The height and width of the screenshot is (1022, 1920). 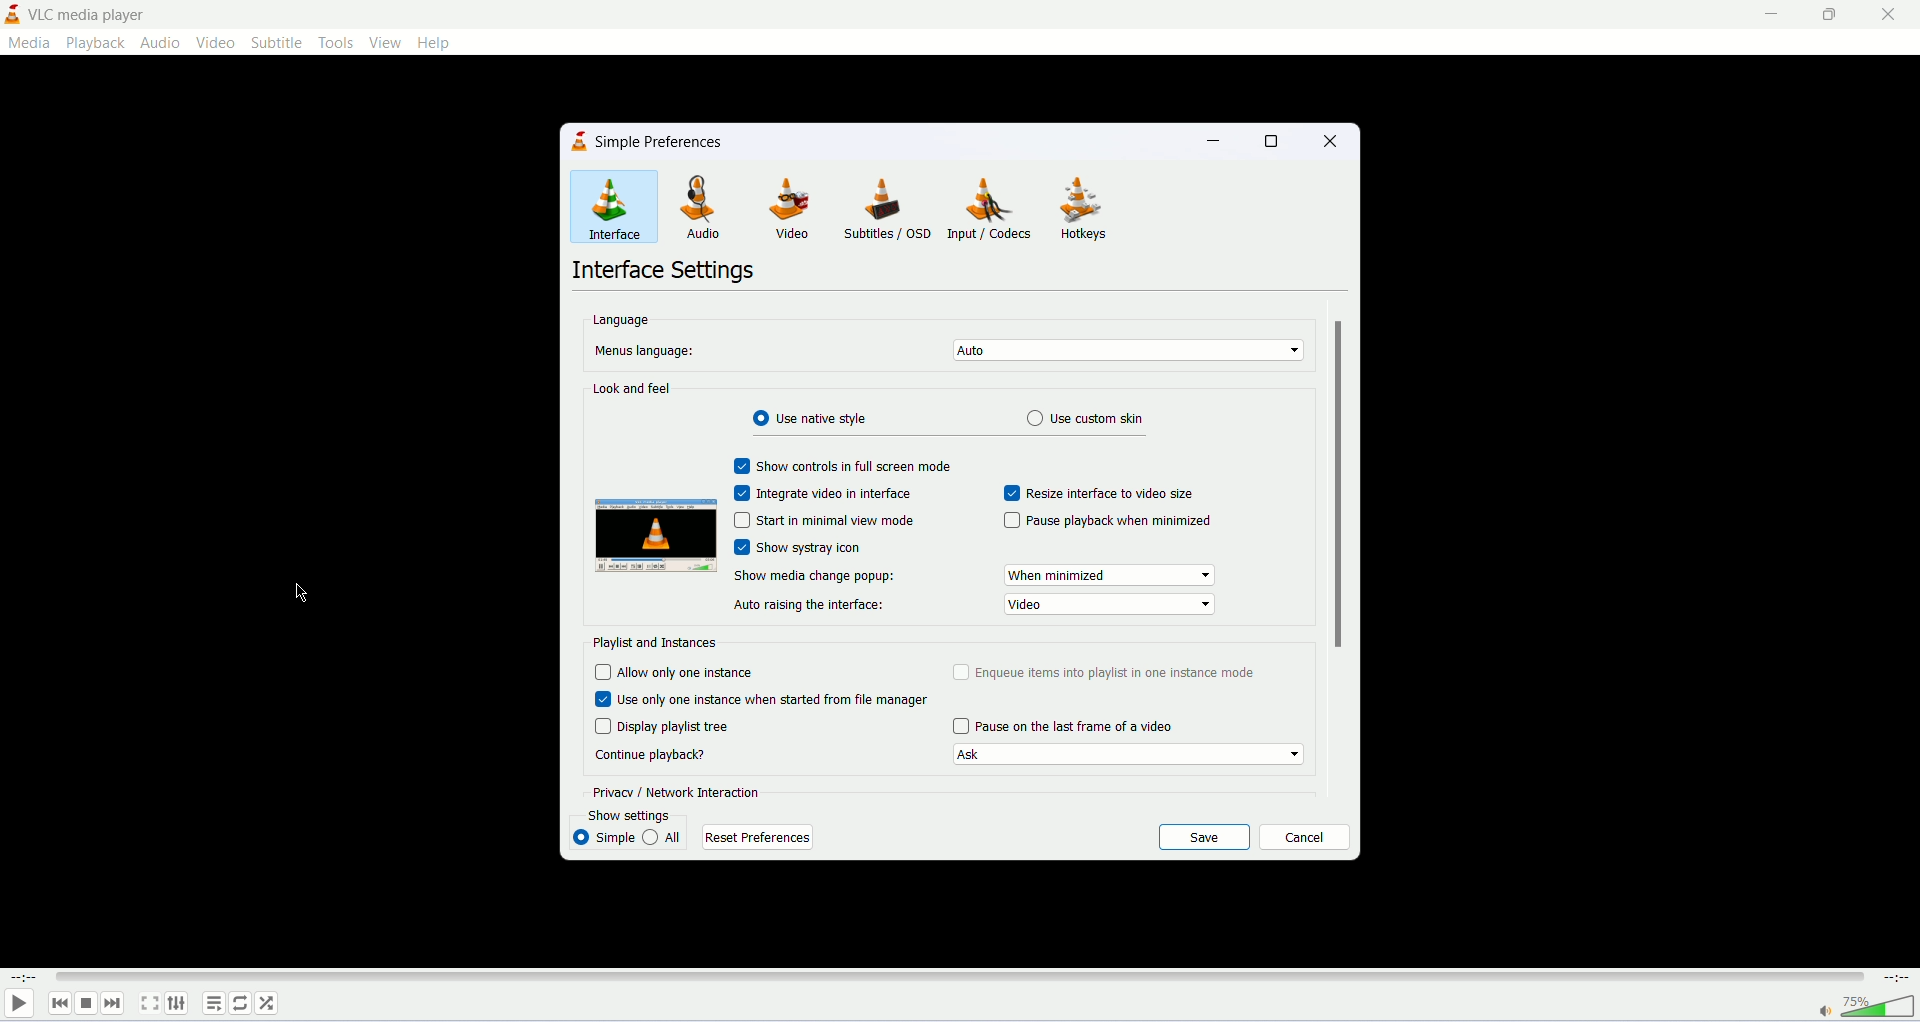 I want to click on Select media change pop up style, so click(x=1110, y=575).